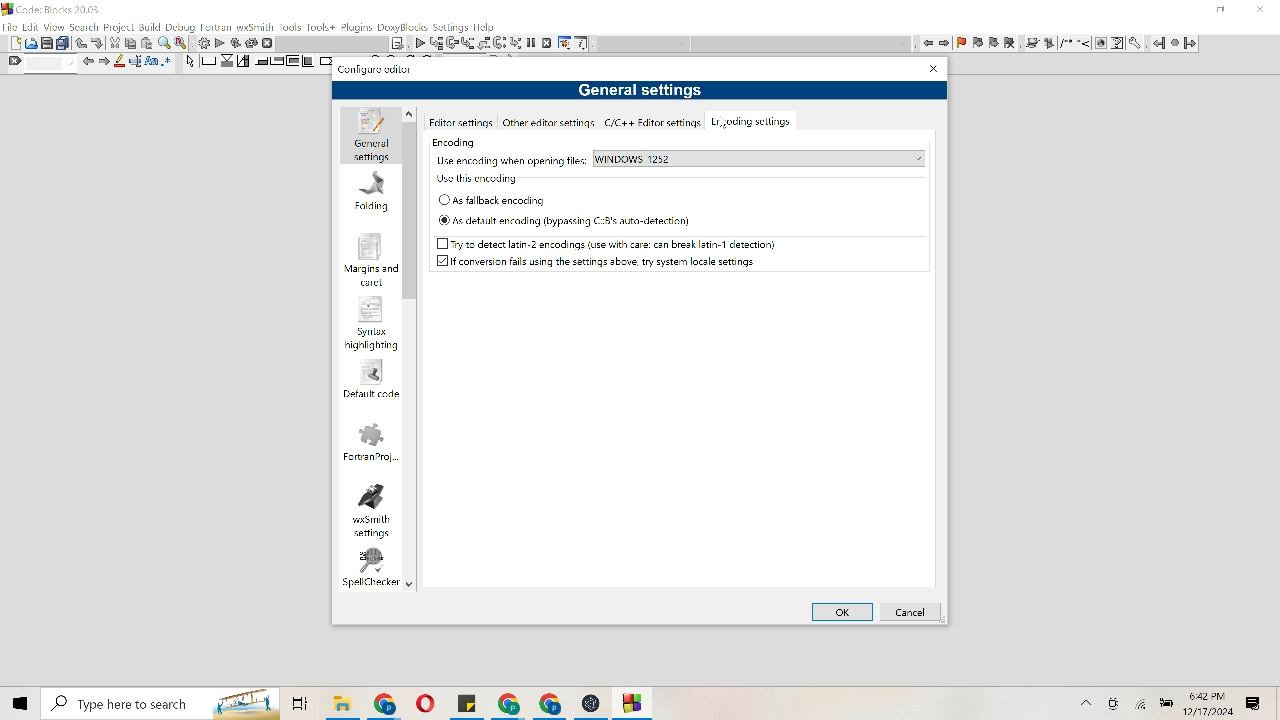 The image size is (1280, 720). What do you see at coordinates (412, 348) in the screenshot?
I see `Vertical scroll bar` at bounding box center [412, 348].